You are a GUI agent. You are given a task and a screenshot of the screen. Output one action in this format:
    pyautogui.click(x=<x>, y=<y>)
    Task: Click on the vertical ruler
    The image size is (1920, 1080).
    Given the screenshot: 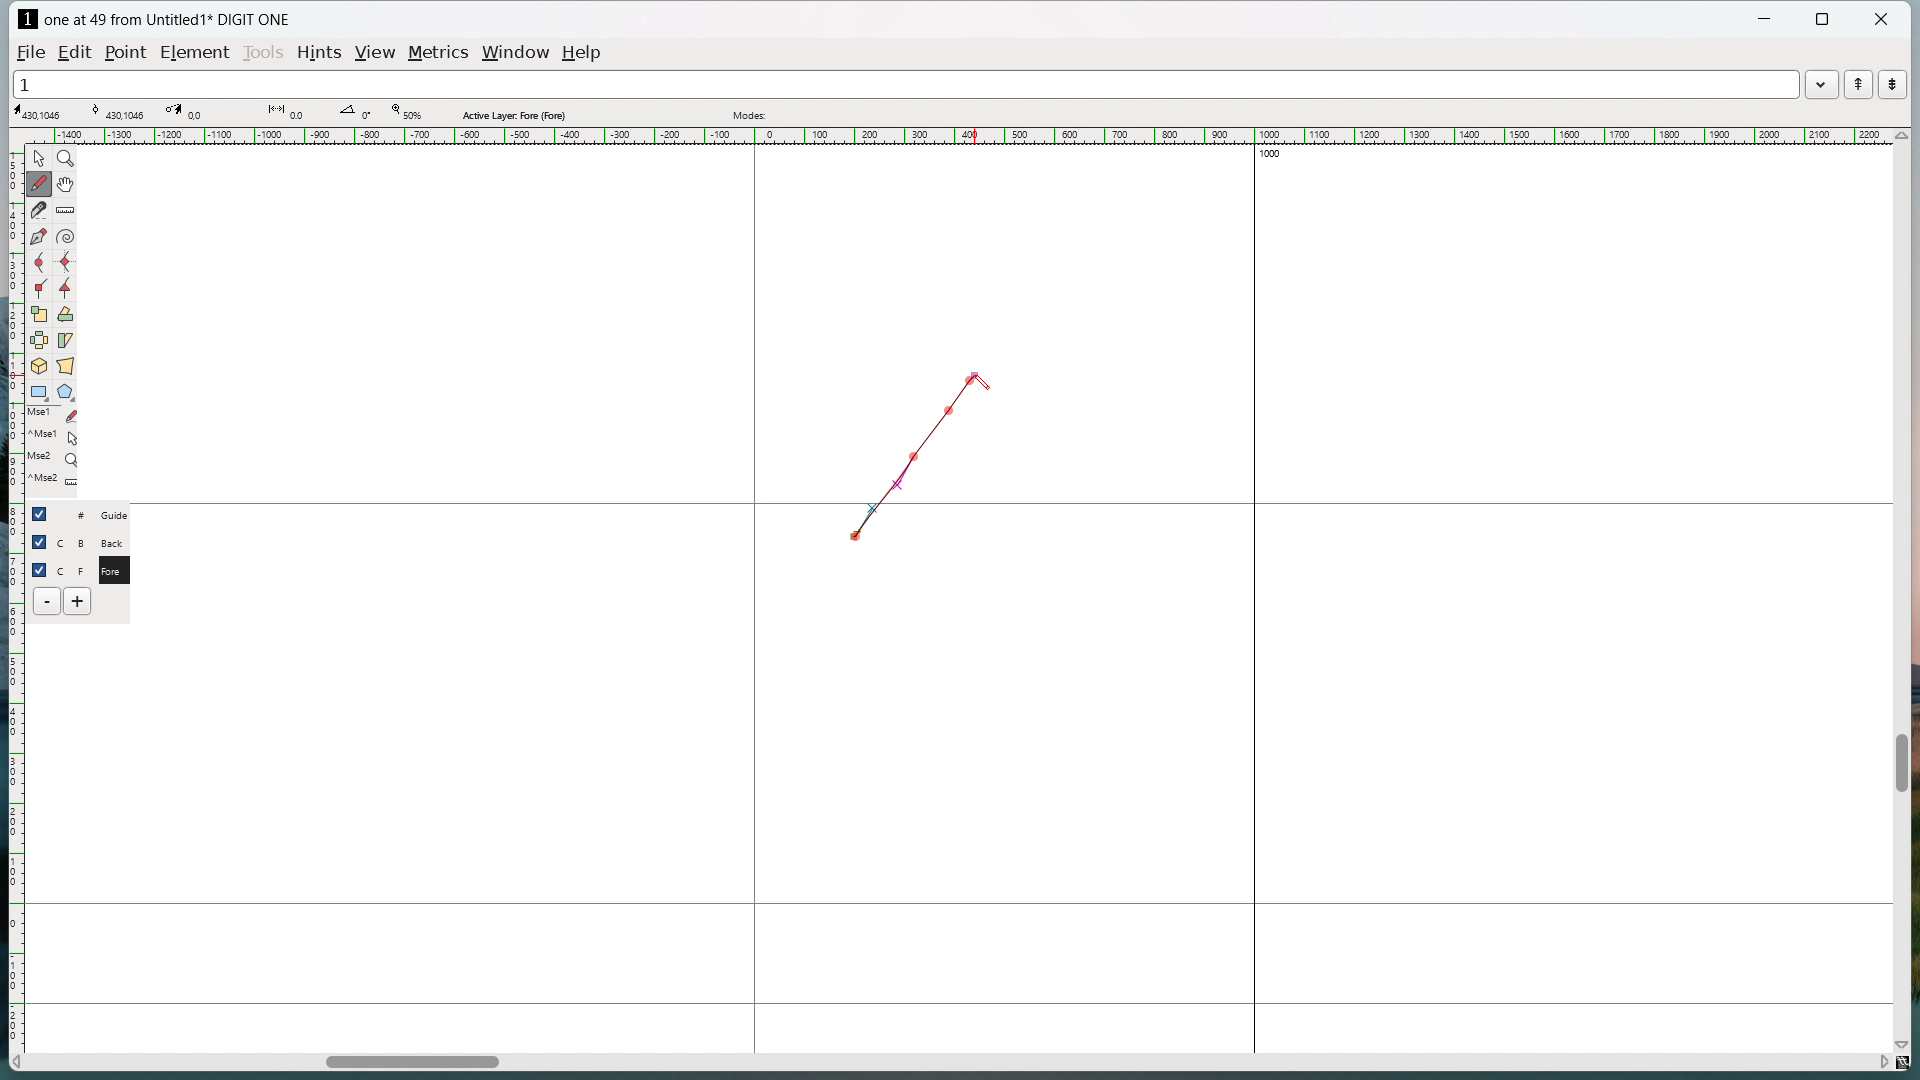 What is the action you would take?
    pyautogui.click(x=14, y=588)
    